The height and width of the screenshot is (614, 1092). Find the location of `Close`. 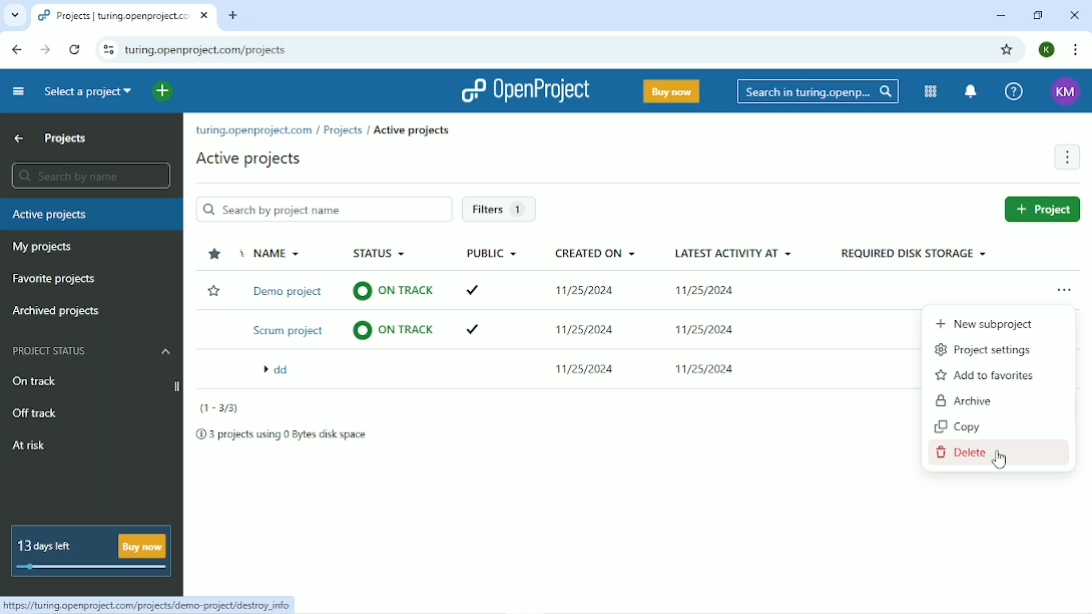

Close is located at coordinates (1076, 16).